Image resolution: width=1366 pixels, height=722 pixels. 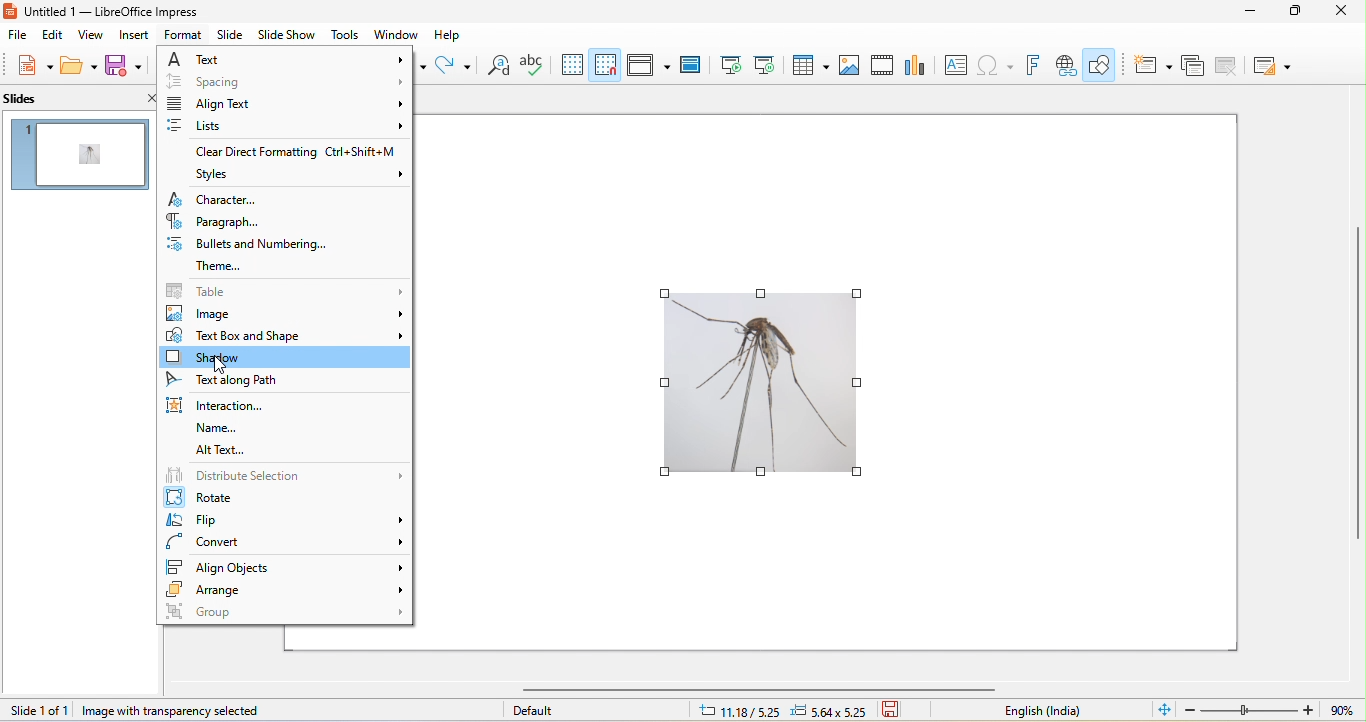 I want to click on fit to window, so click(x=1165, y=709).